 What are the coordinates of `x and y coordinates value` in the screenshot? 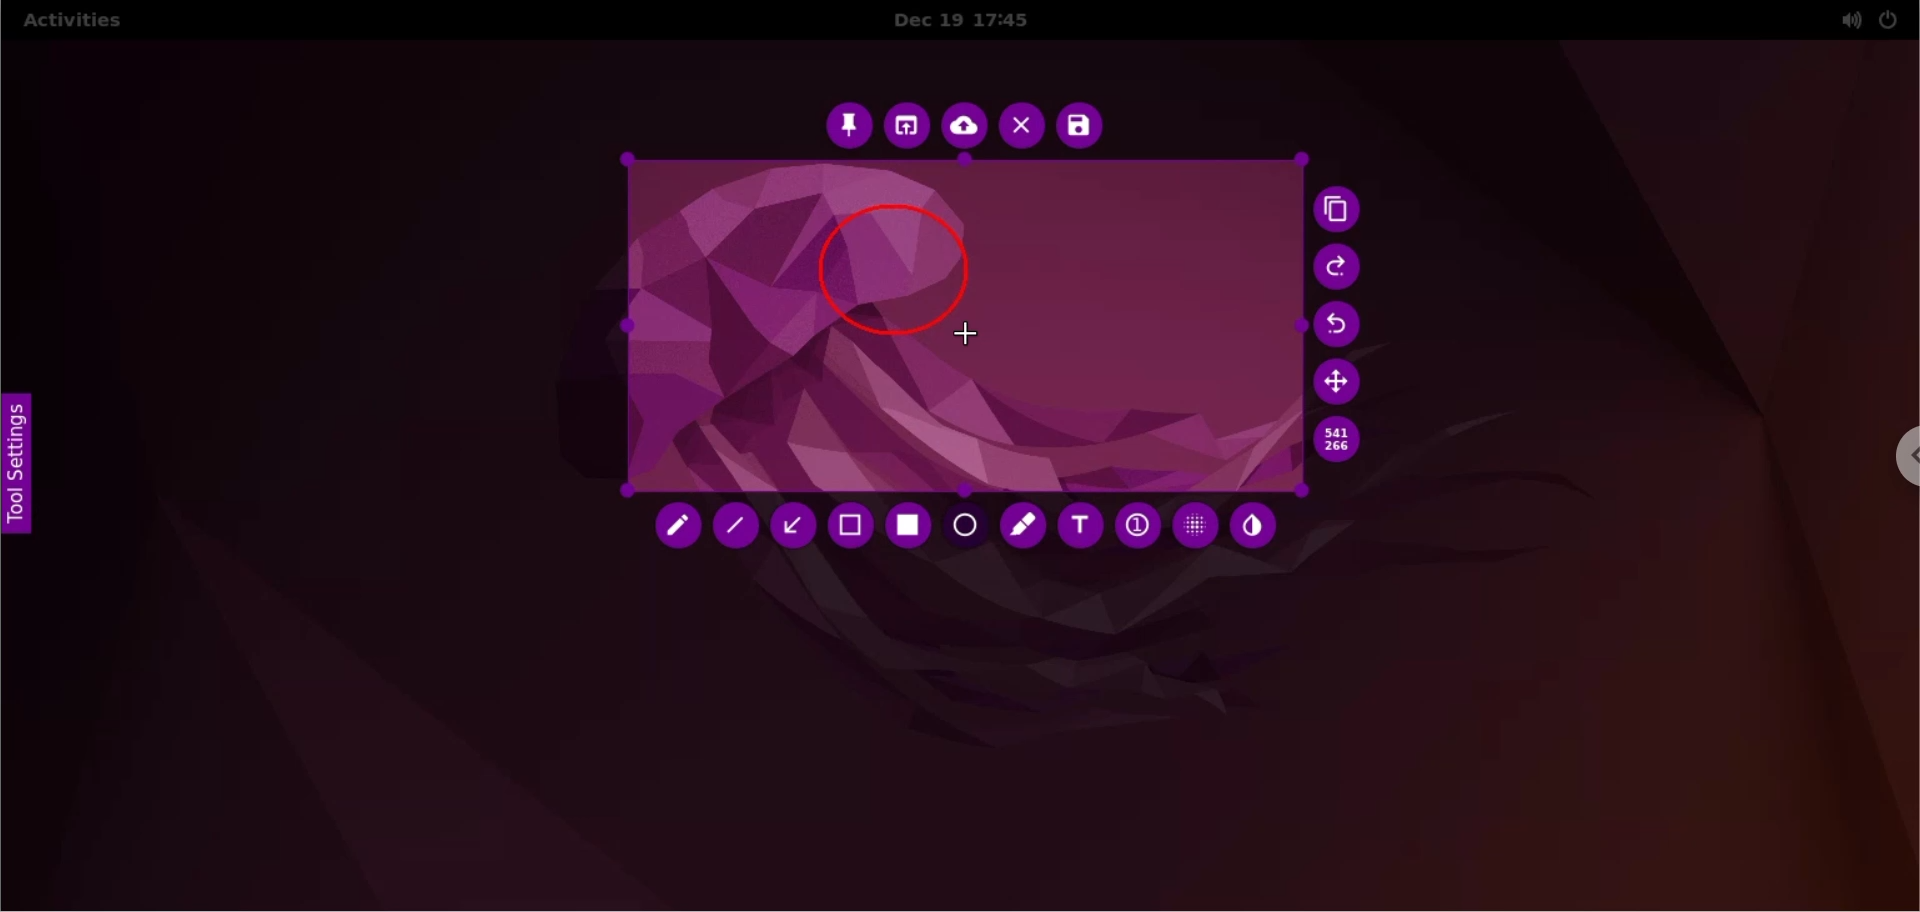 It's located at (1337, 440).